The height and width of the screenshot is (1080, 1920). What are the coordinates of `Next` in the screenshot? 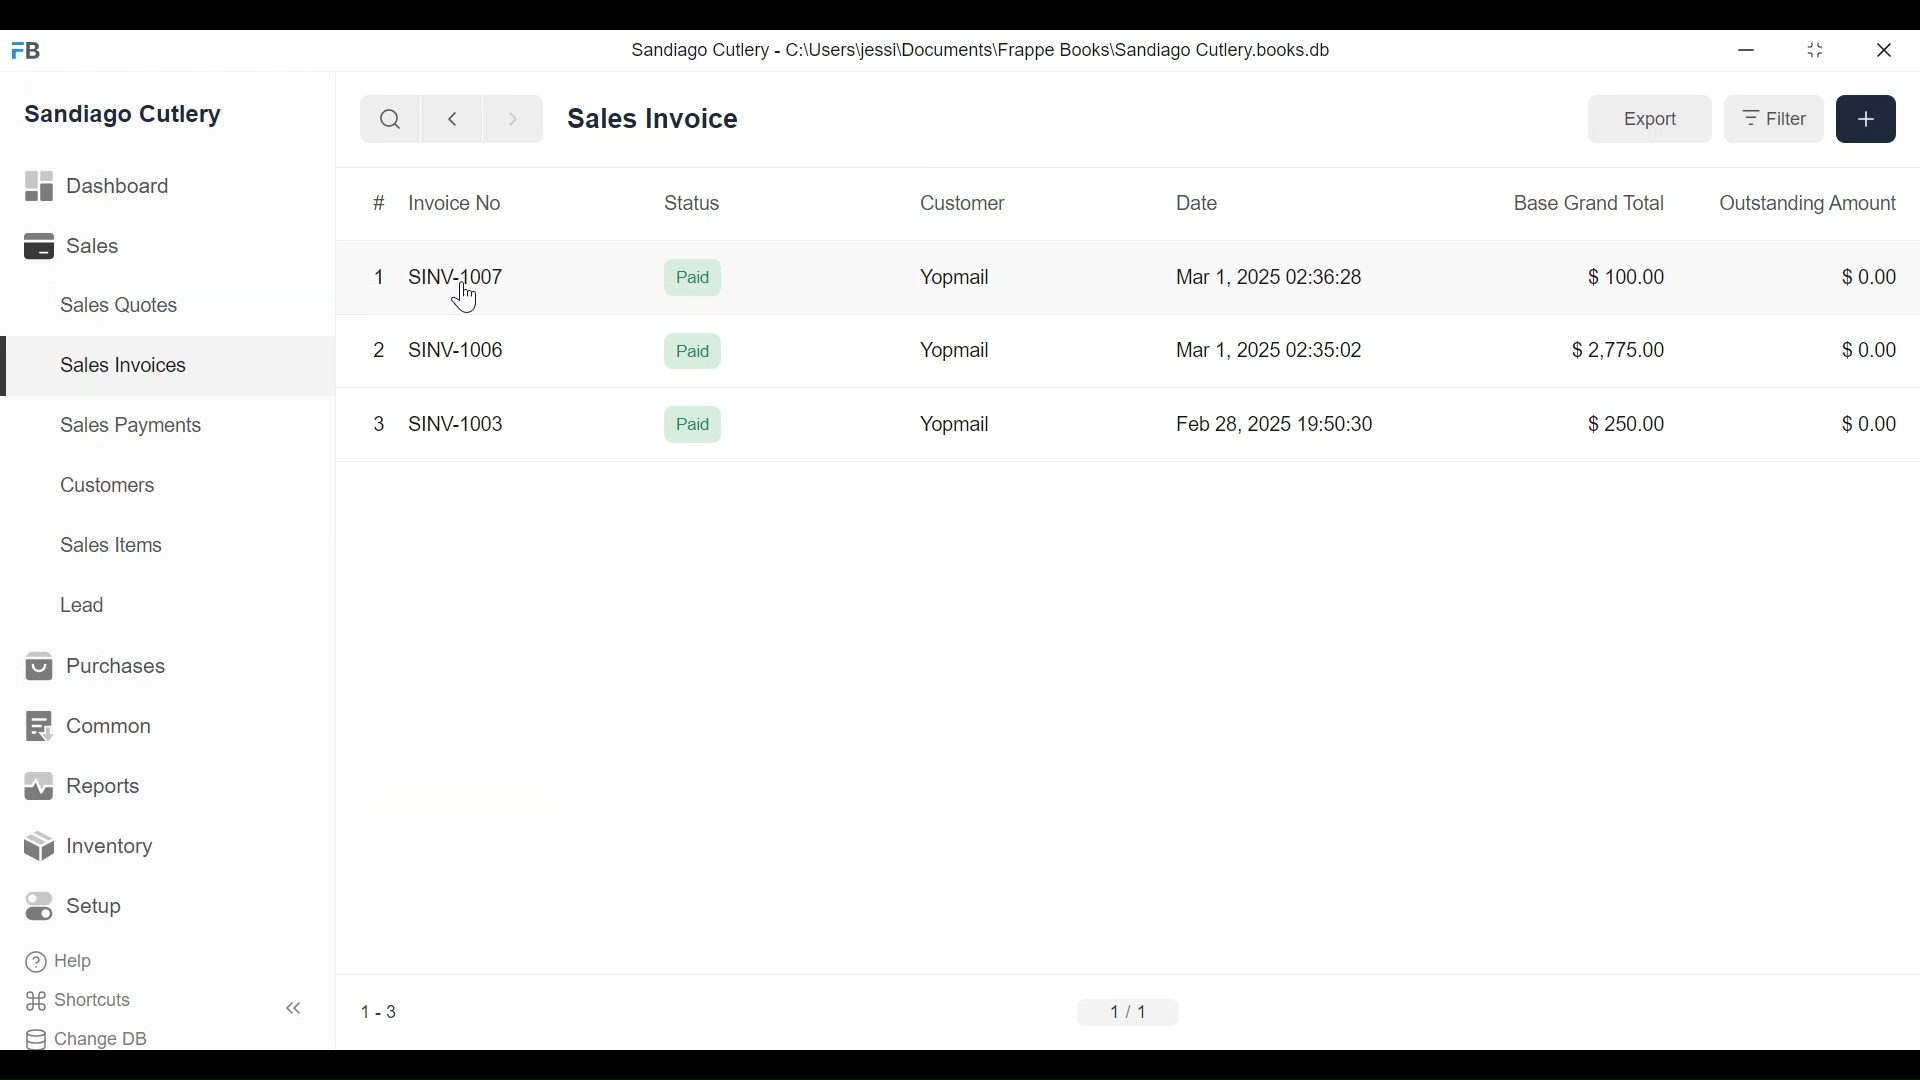 It's located at (515, 119).